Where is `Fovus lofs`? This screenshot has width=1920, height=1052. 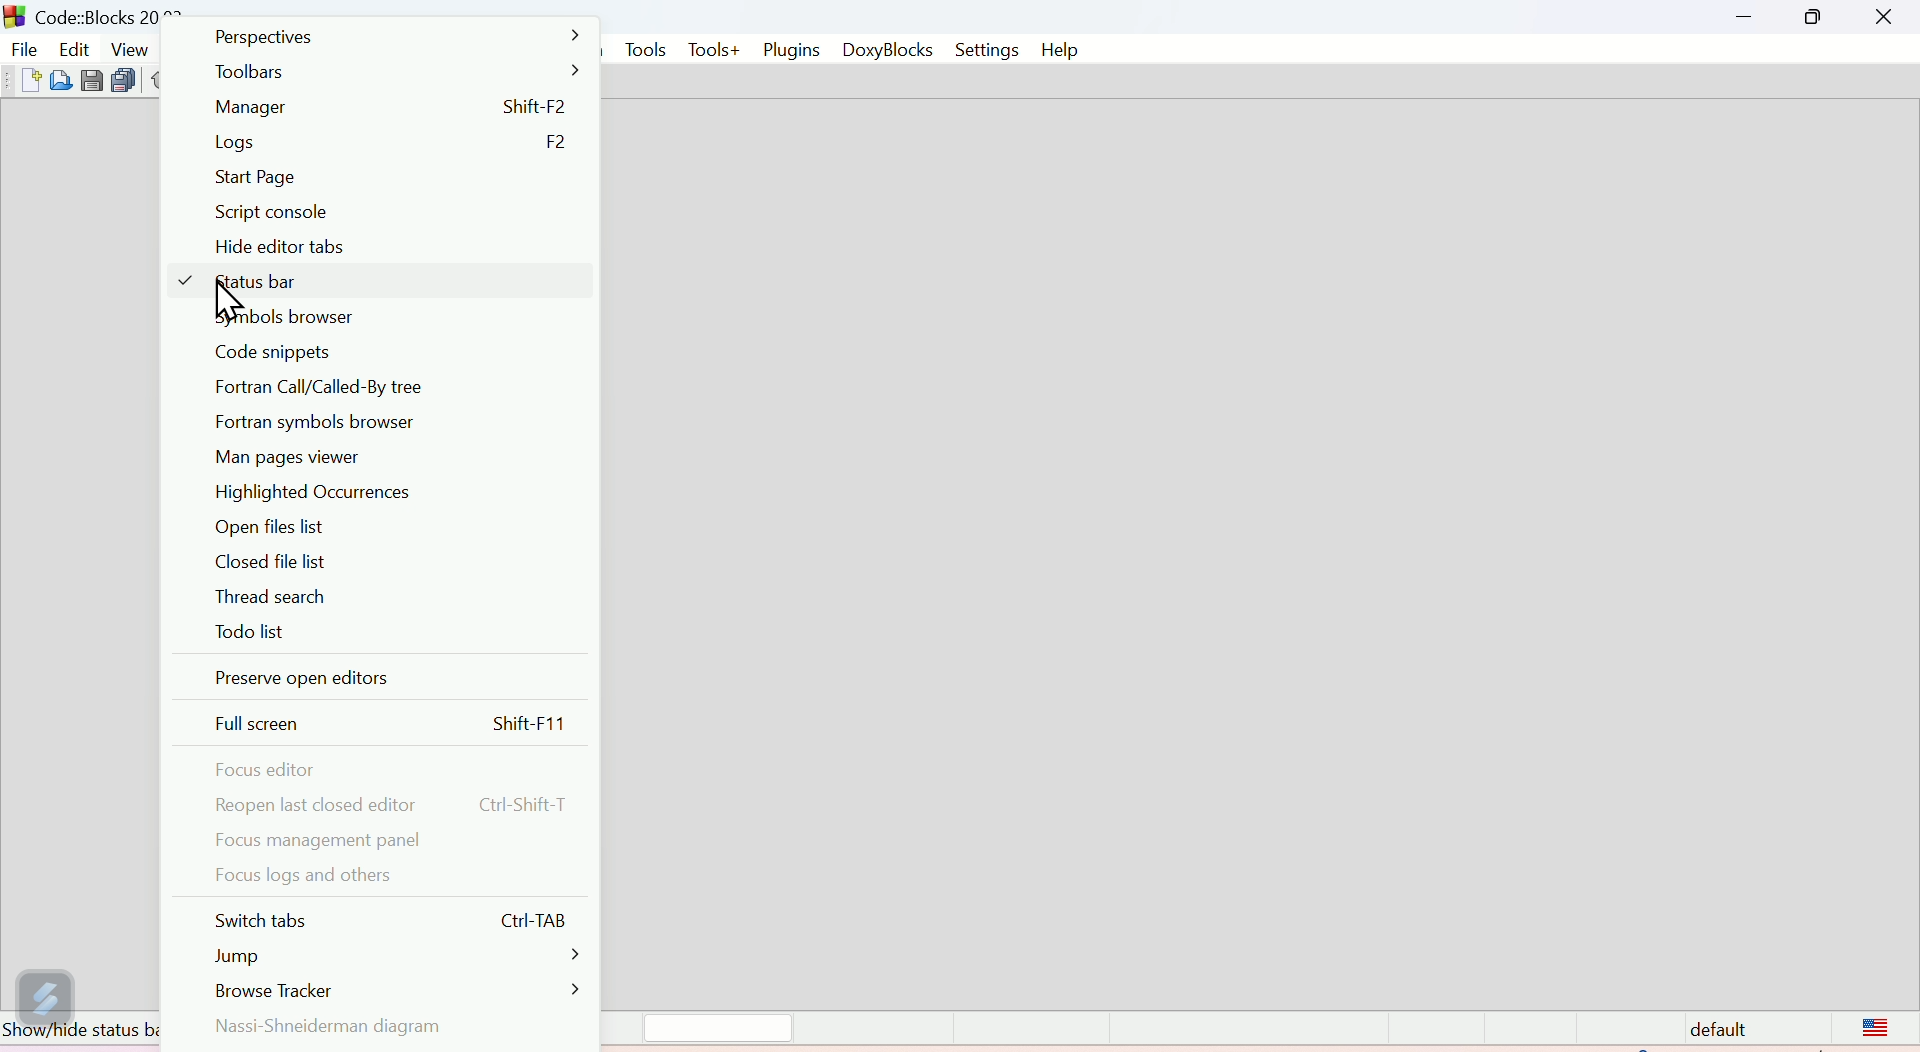 Fovus lofs is located at coordinates (328, 876).